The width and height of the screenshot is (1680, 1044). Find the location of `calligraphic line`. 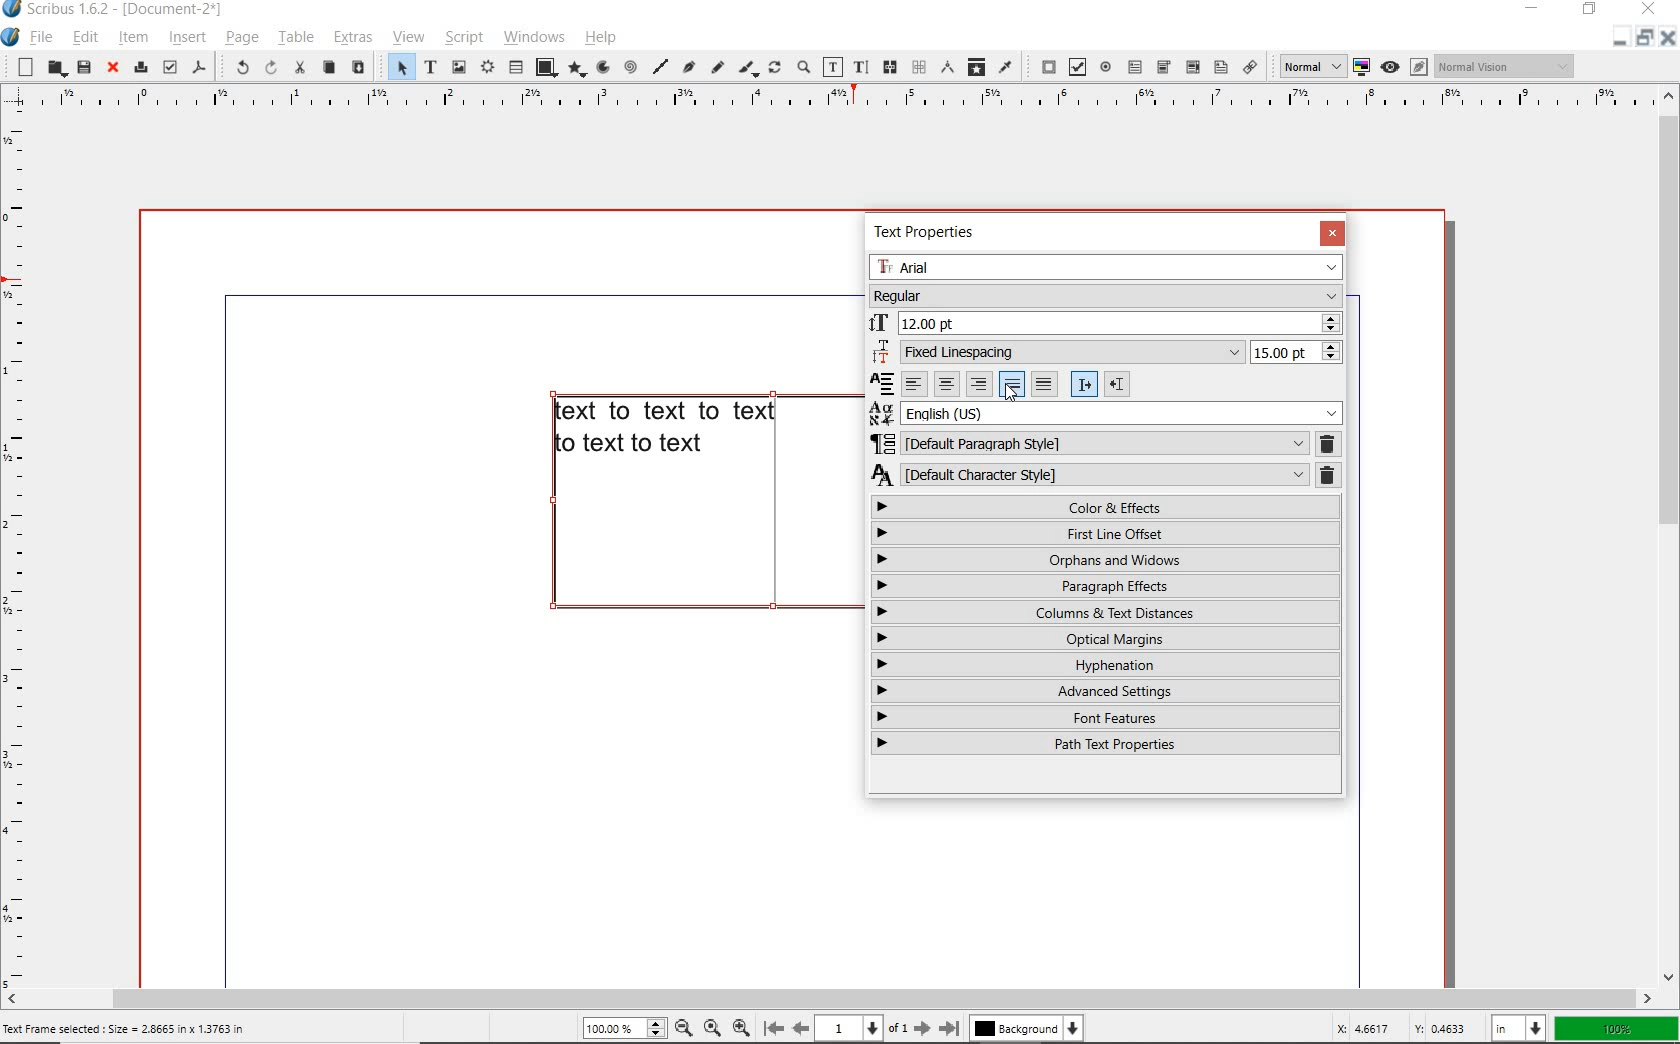

calligraphic line is located at coordinates (746, 67).